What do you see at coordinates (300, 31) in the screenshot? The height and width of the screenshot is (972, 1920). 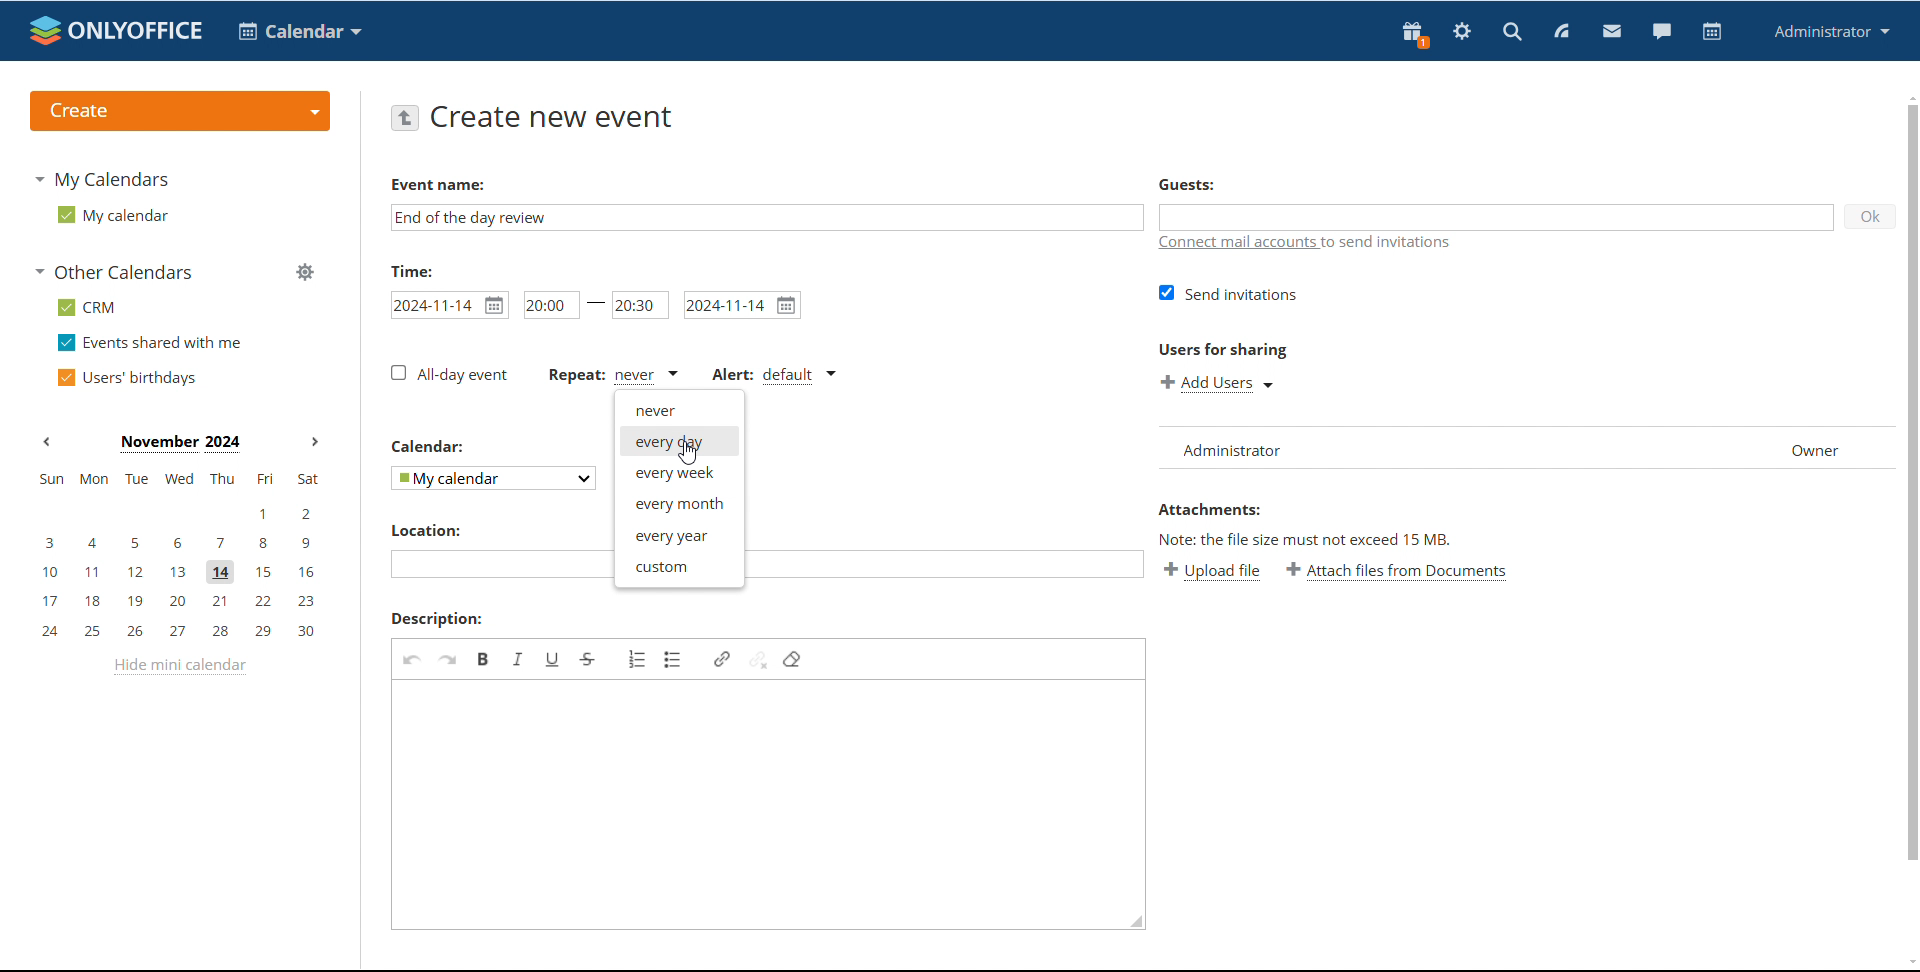 I see `calendar` at bounding box center [300, 31].